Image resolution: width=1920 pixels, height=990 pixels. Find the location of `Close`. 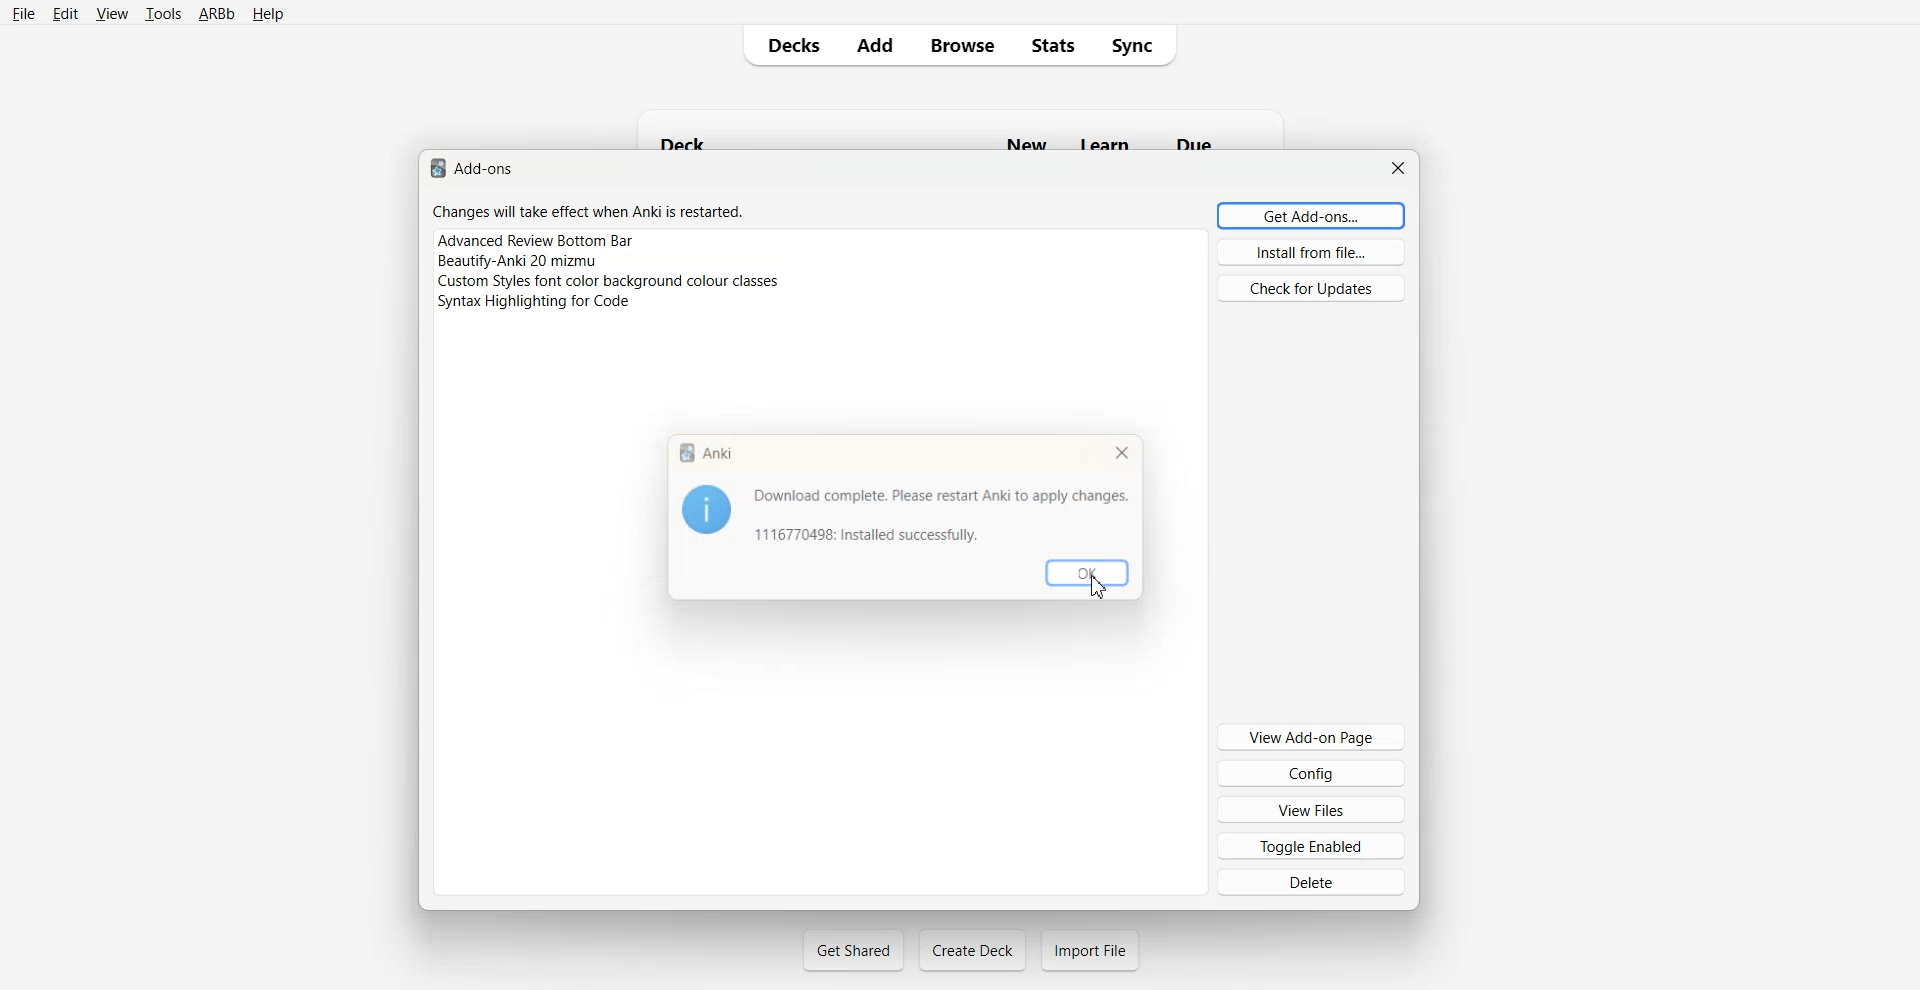

Close is located at coordinates (1122, 451).